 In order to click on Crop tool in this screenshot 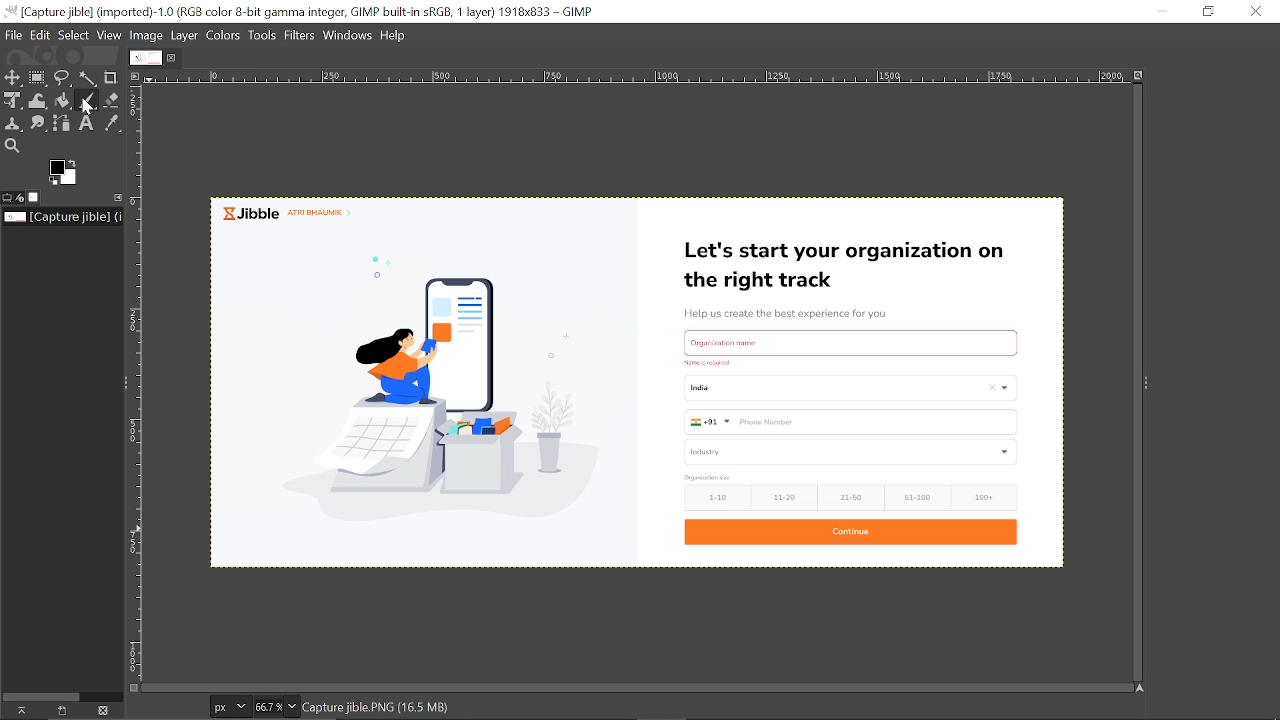, I will do `click(112, 78)`.